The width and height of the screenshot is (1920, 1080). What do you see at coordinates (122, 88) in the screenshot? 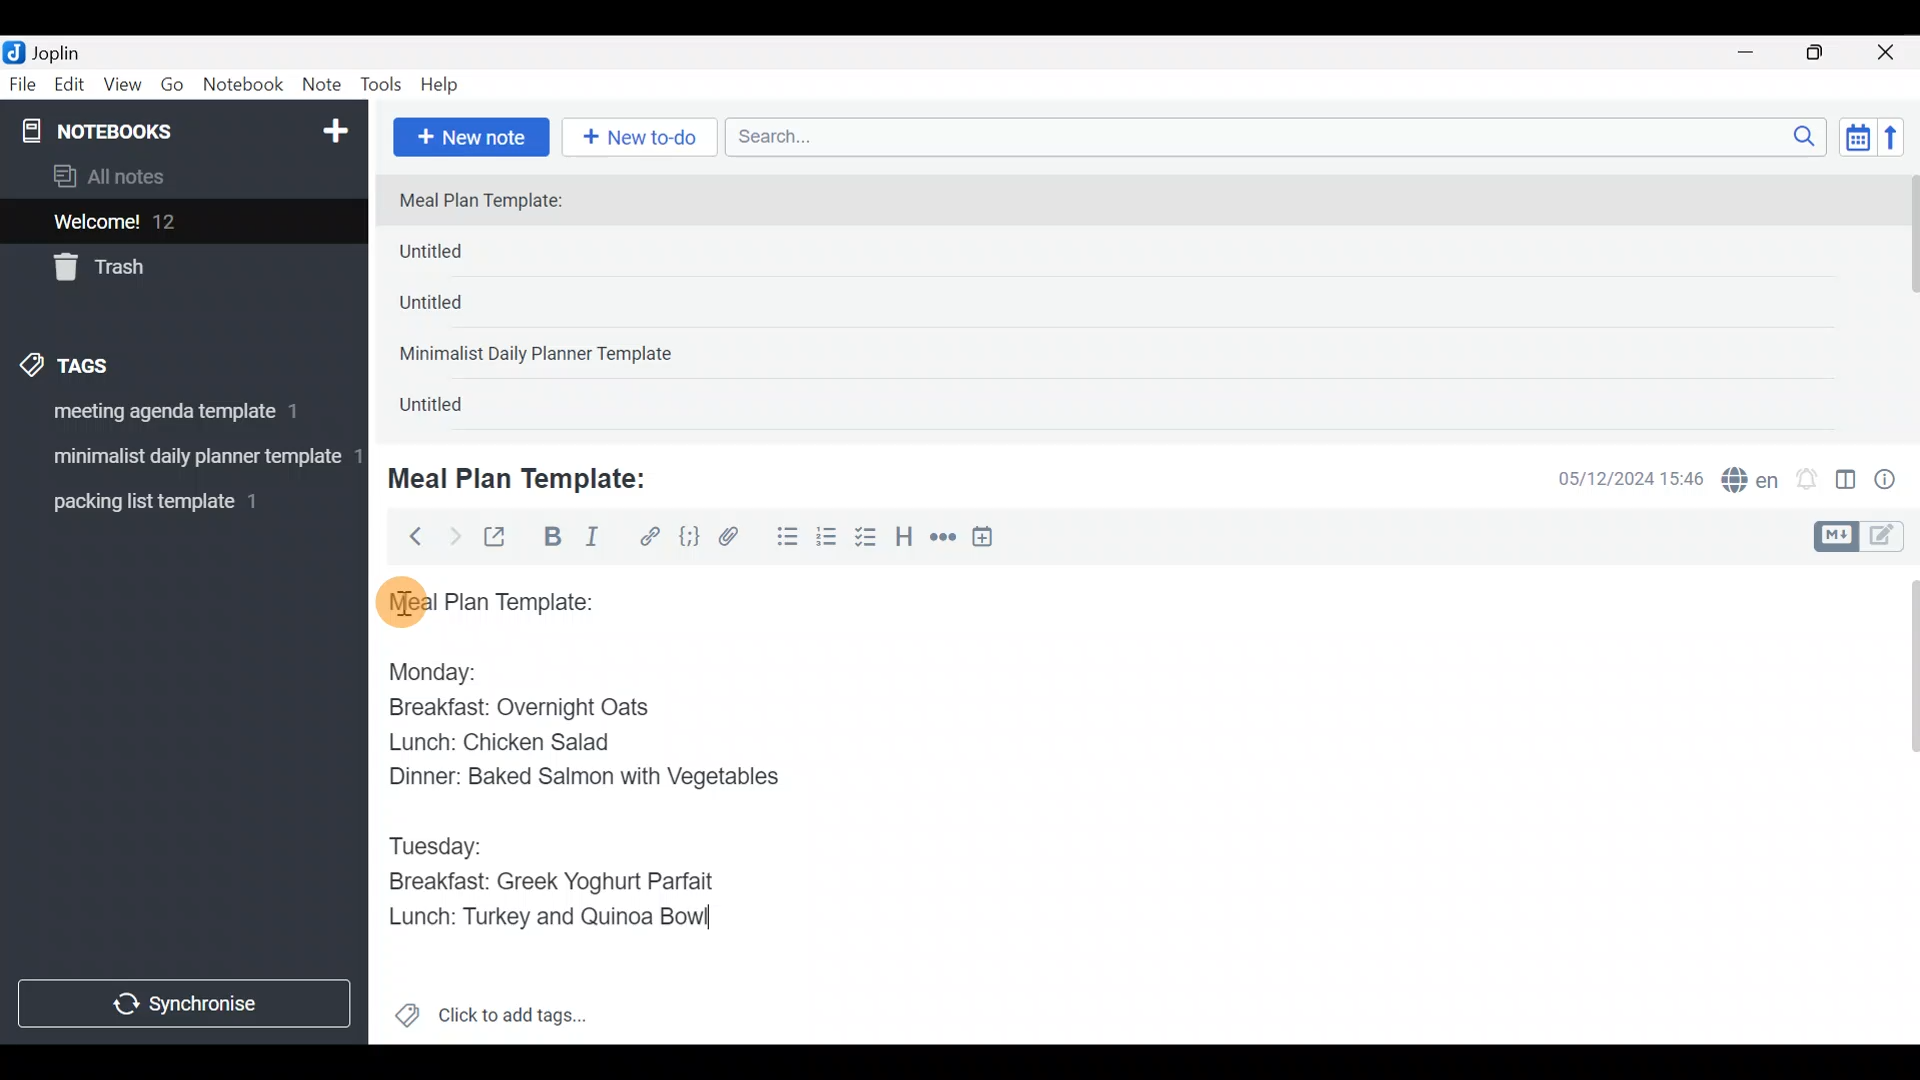
I see `View` at bounding box center [122, 88].